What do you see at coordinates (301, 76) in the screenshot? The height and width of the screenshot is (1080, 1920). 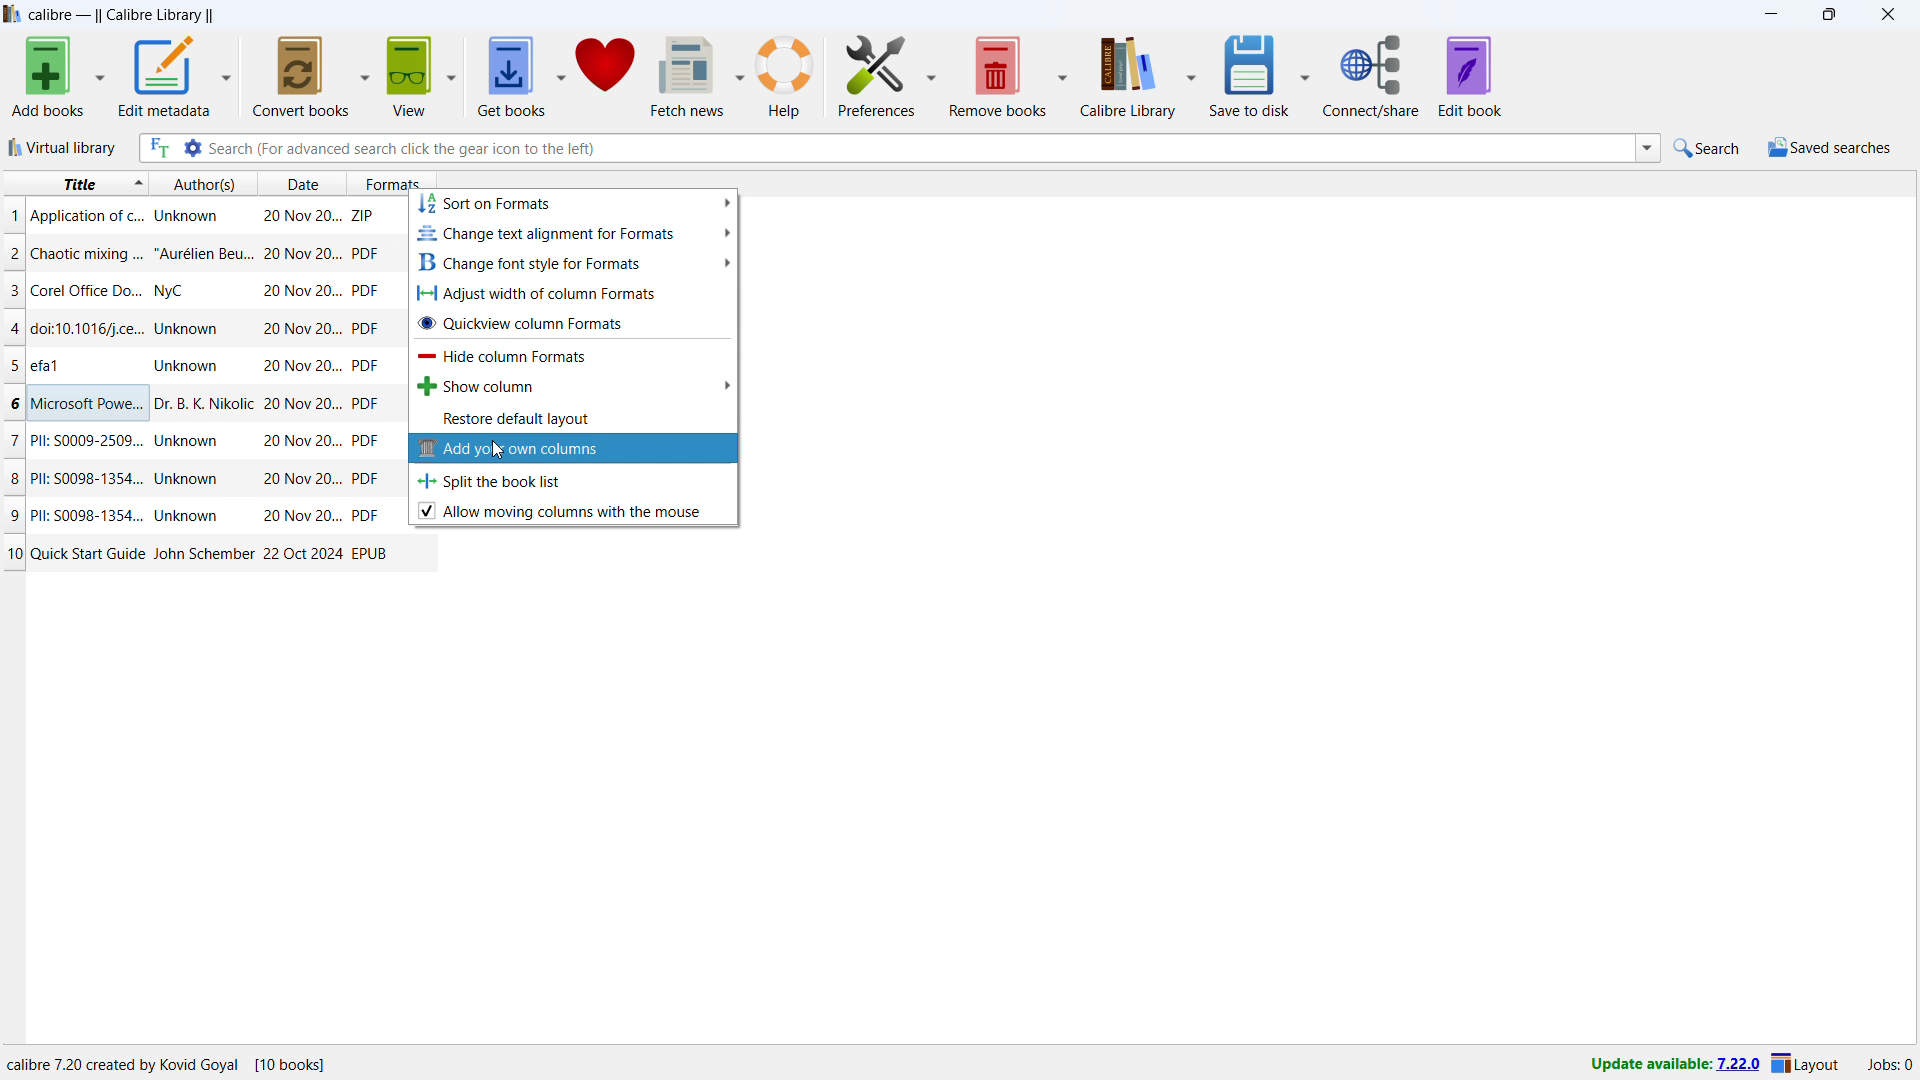 I see `convert books` at bounding box center [301, 76].